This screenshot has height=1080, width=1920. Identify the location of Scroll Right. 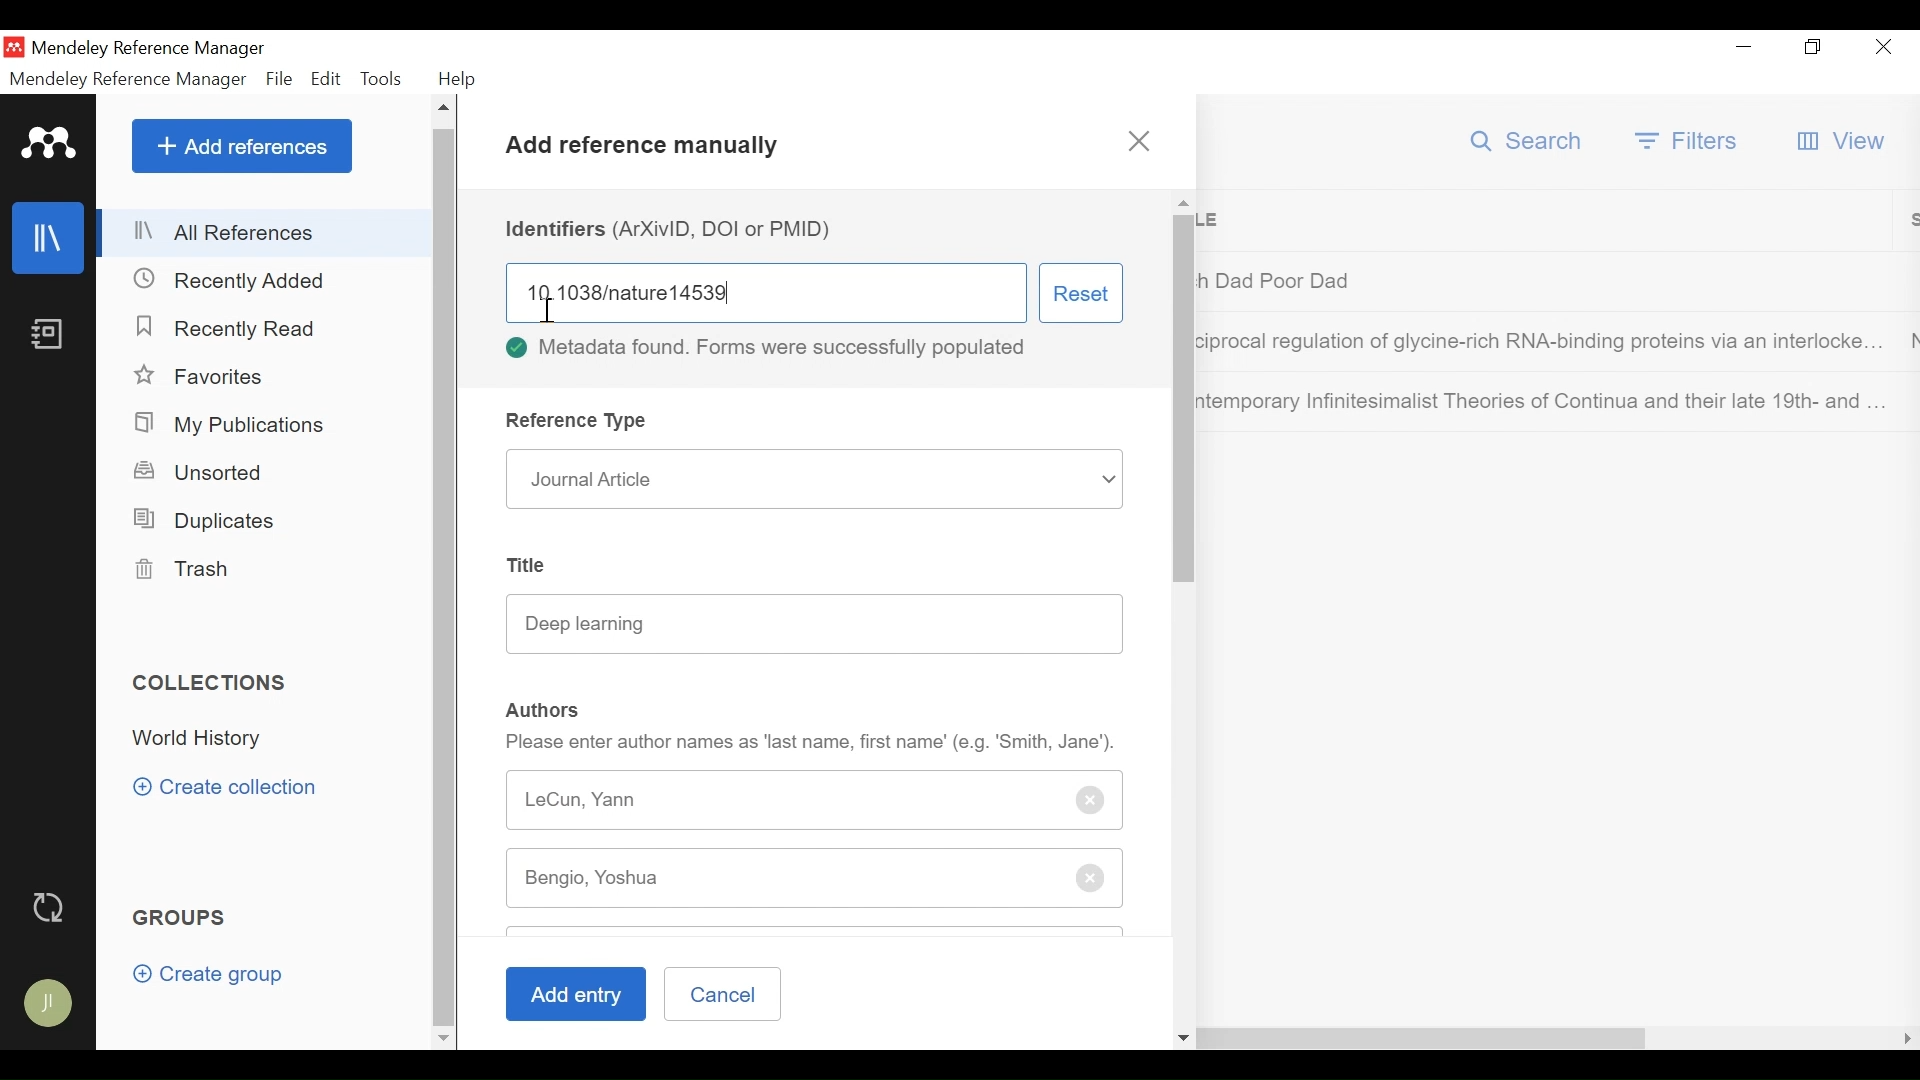
(475, 1037).